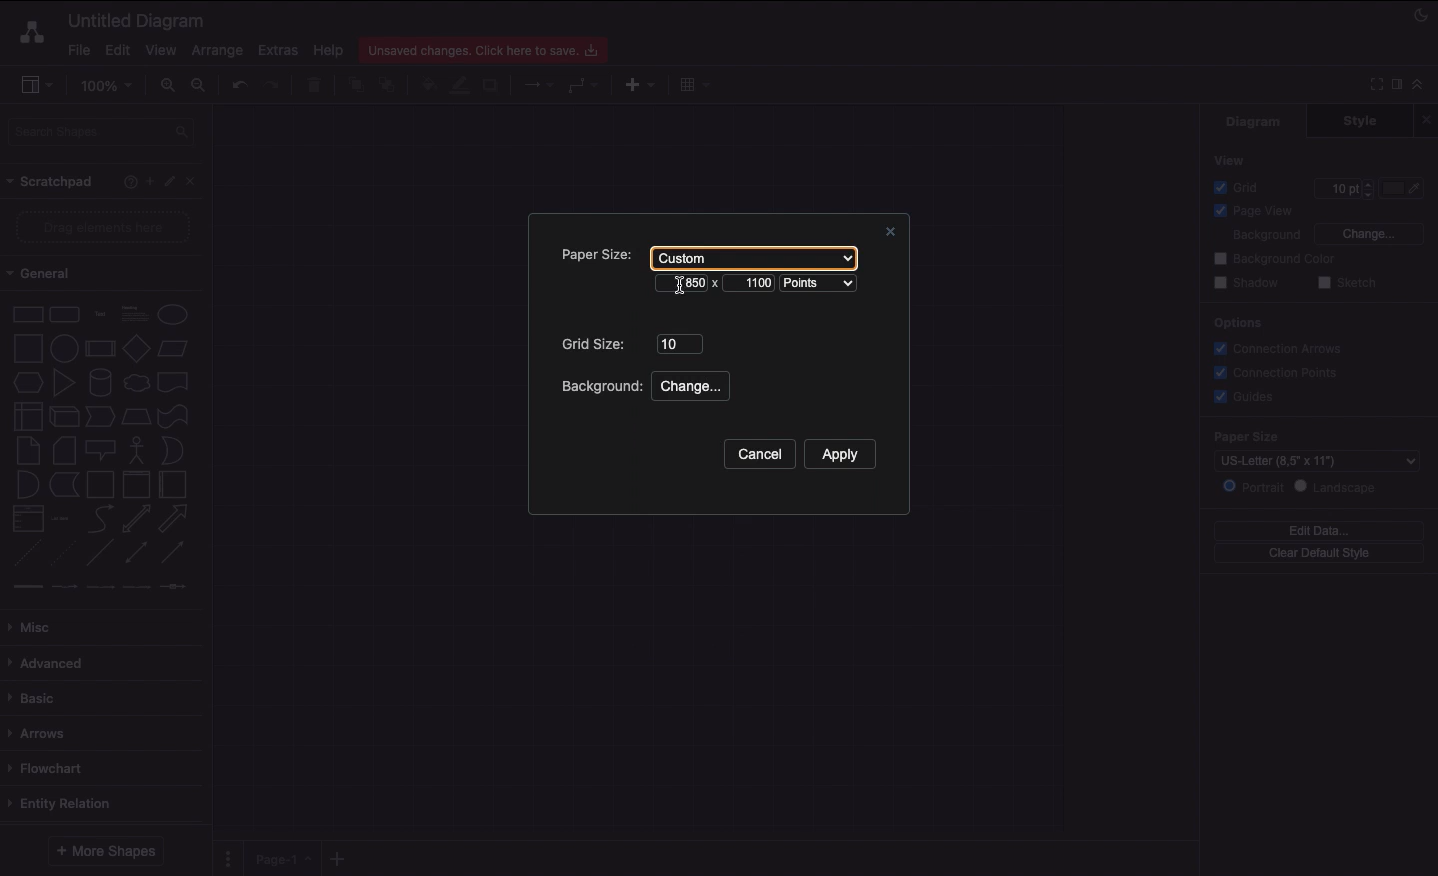 This screenshot has height=876, width=1438. I want to click on Data storage, so click(64, 486).